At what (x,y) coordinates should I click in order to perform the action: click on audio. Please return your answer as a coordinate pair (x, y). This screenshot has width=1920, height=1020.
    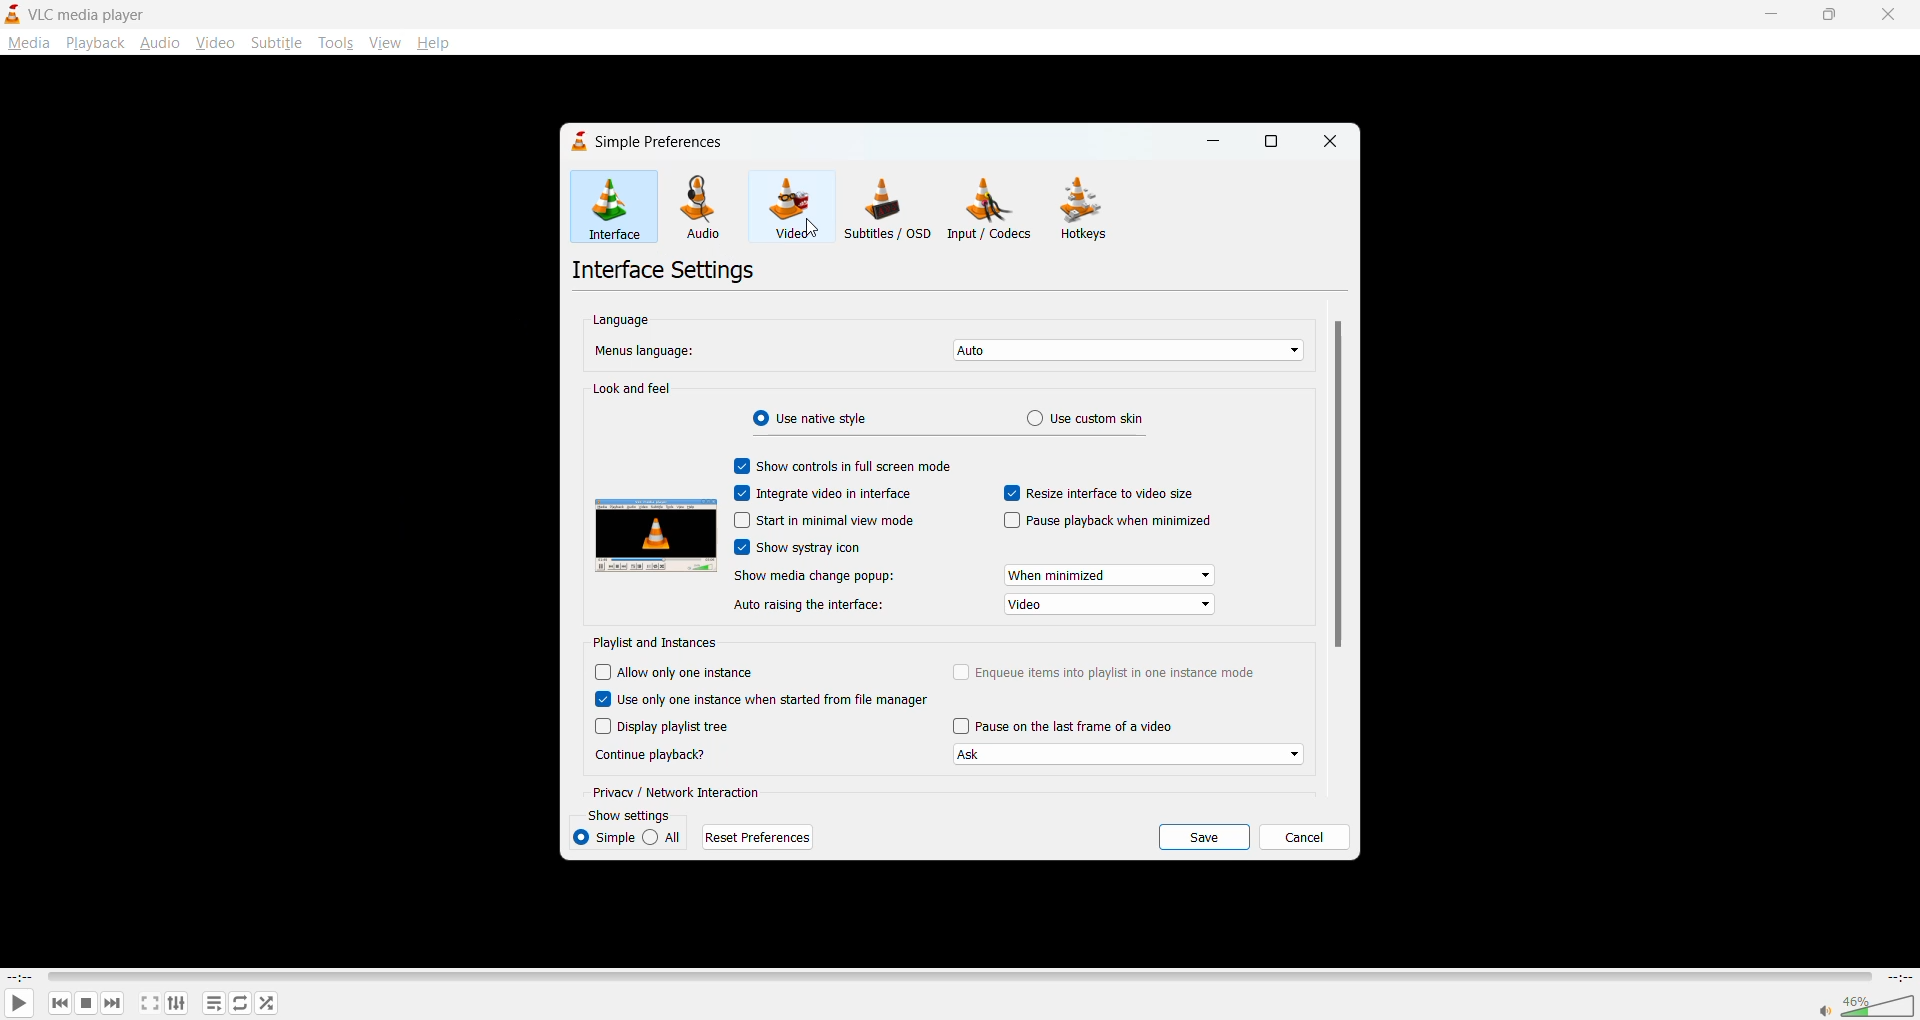
    Looking at the image, I should click on (161, 44).